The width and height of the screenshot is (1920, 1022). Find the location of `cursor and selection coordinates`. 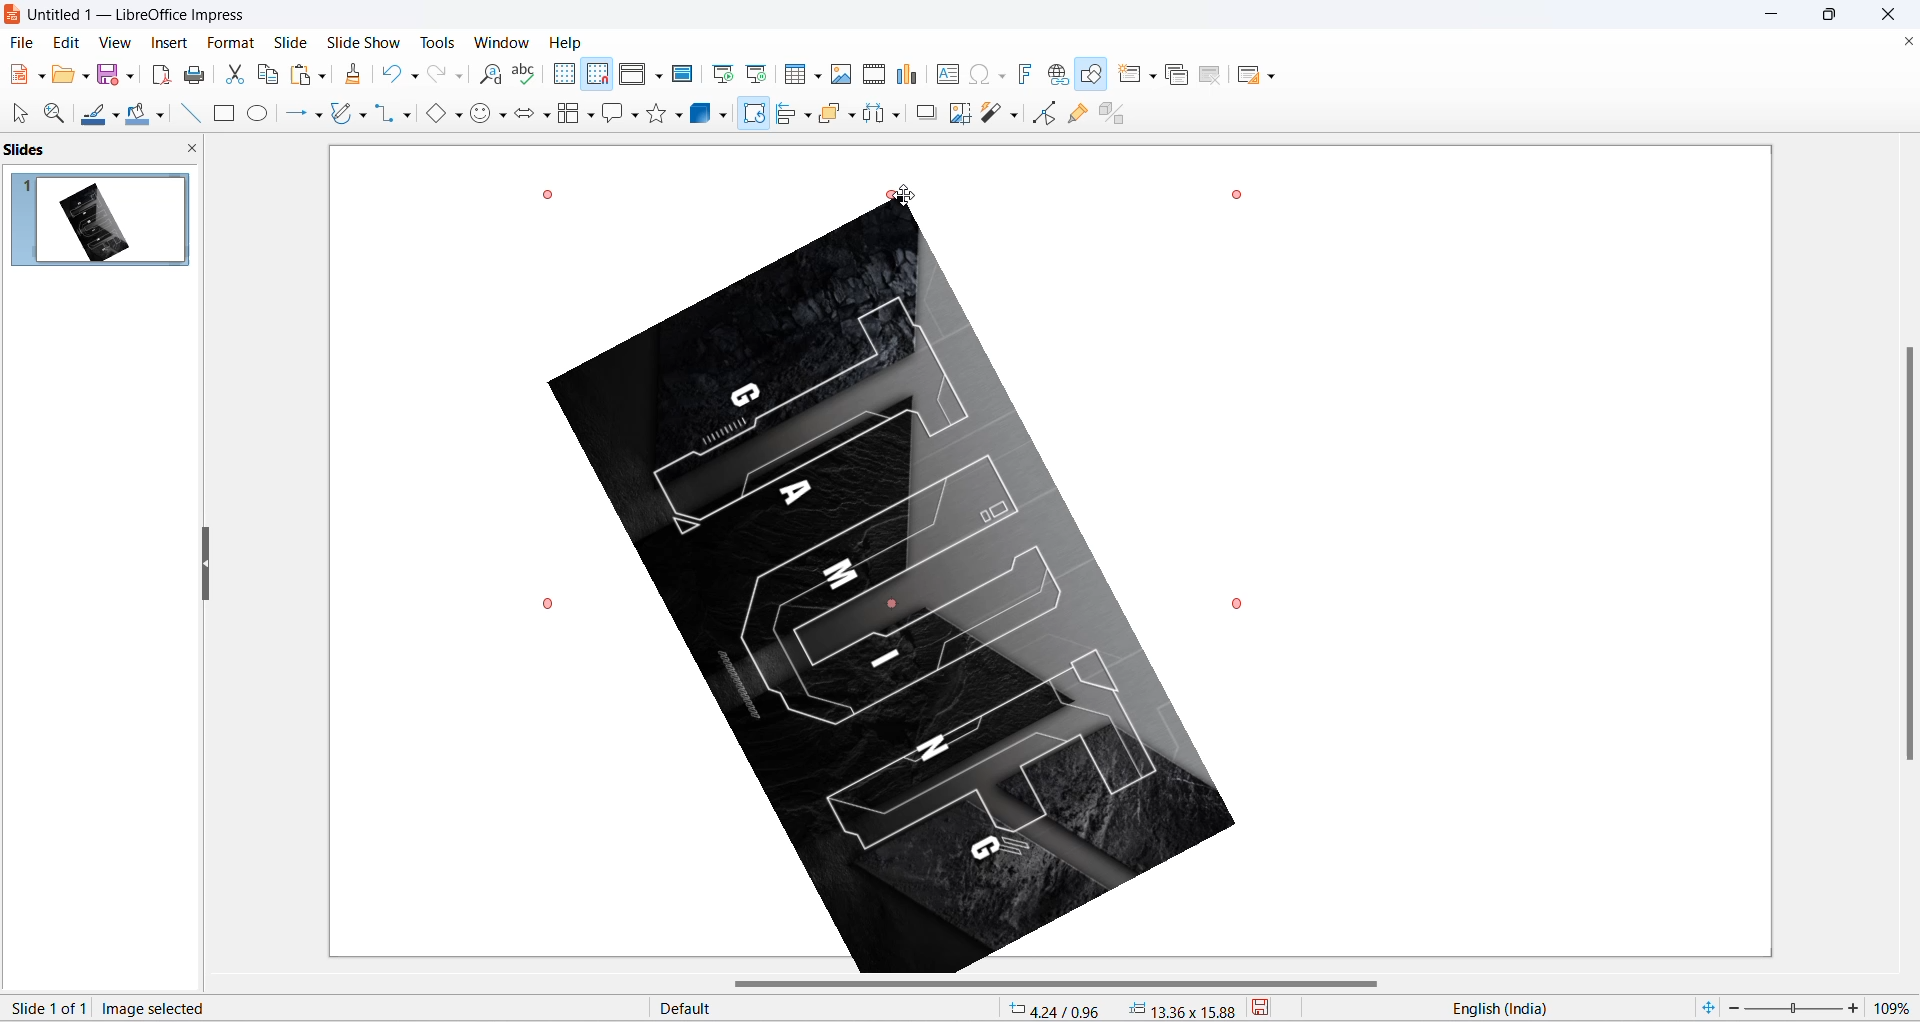

cursor and selection coordinates is located at coordinates (1123, 1009).